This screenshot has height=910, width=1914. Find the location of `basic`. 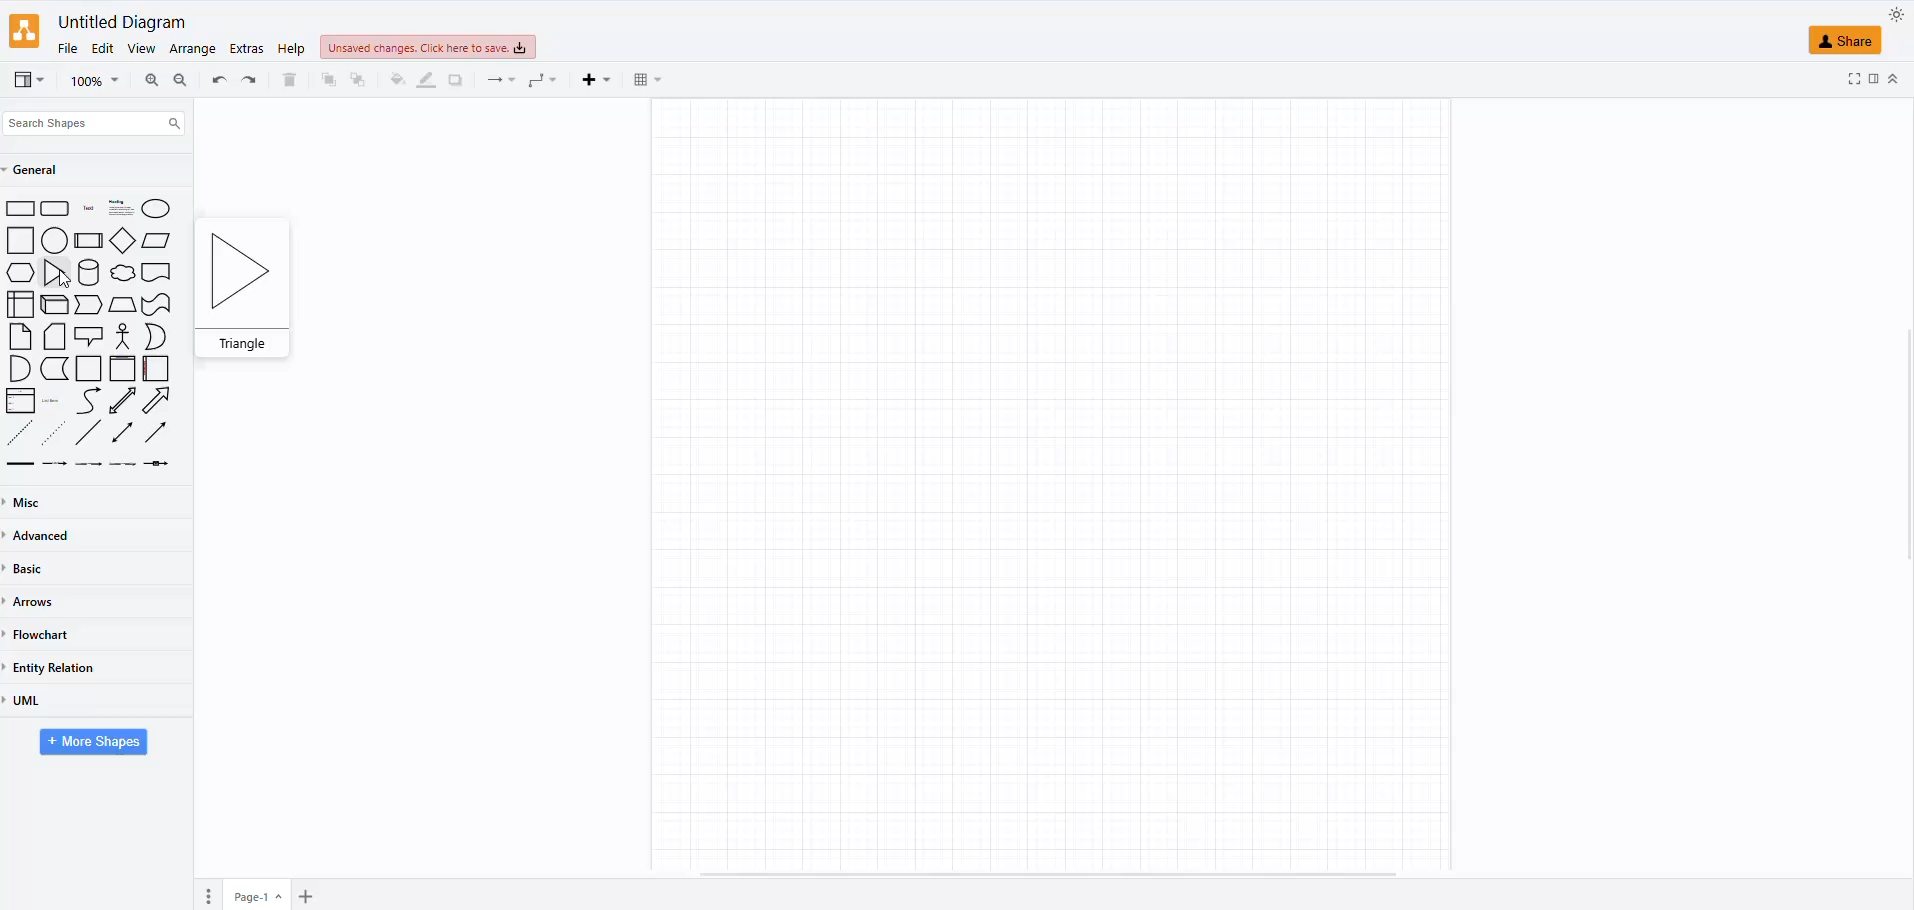

basic is located at coordinates (33, 572).